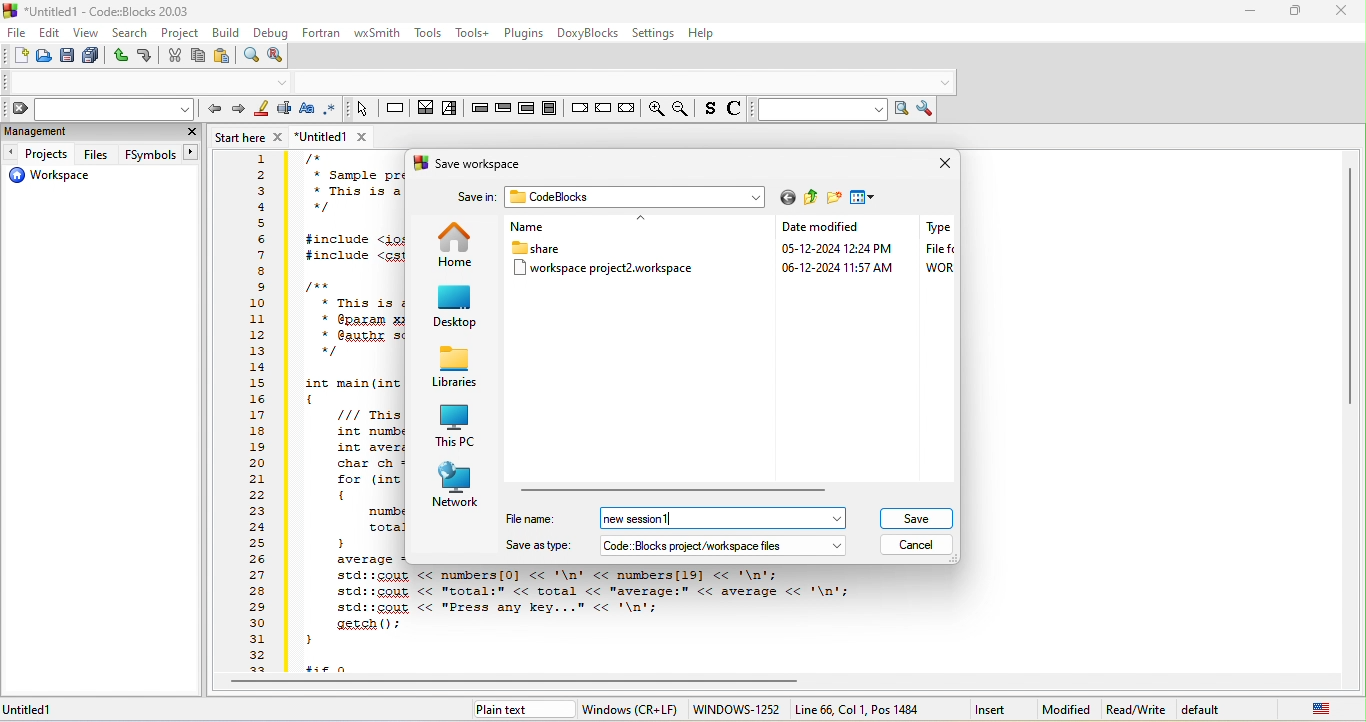 The width and height of the screenshot is (1366, 722). What do you see at coordinates (117, 56) in the screenshot?
I see `undo` at bounding box center [117, 56].